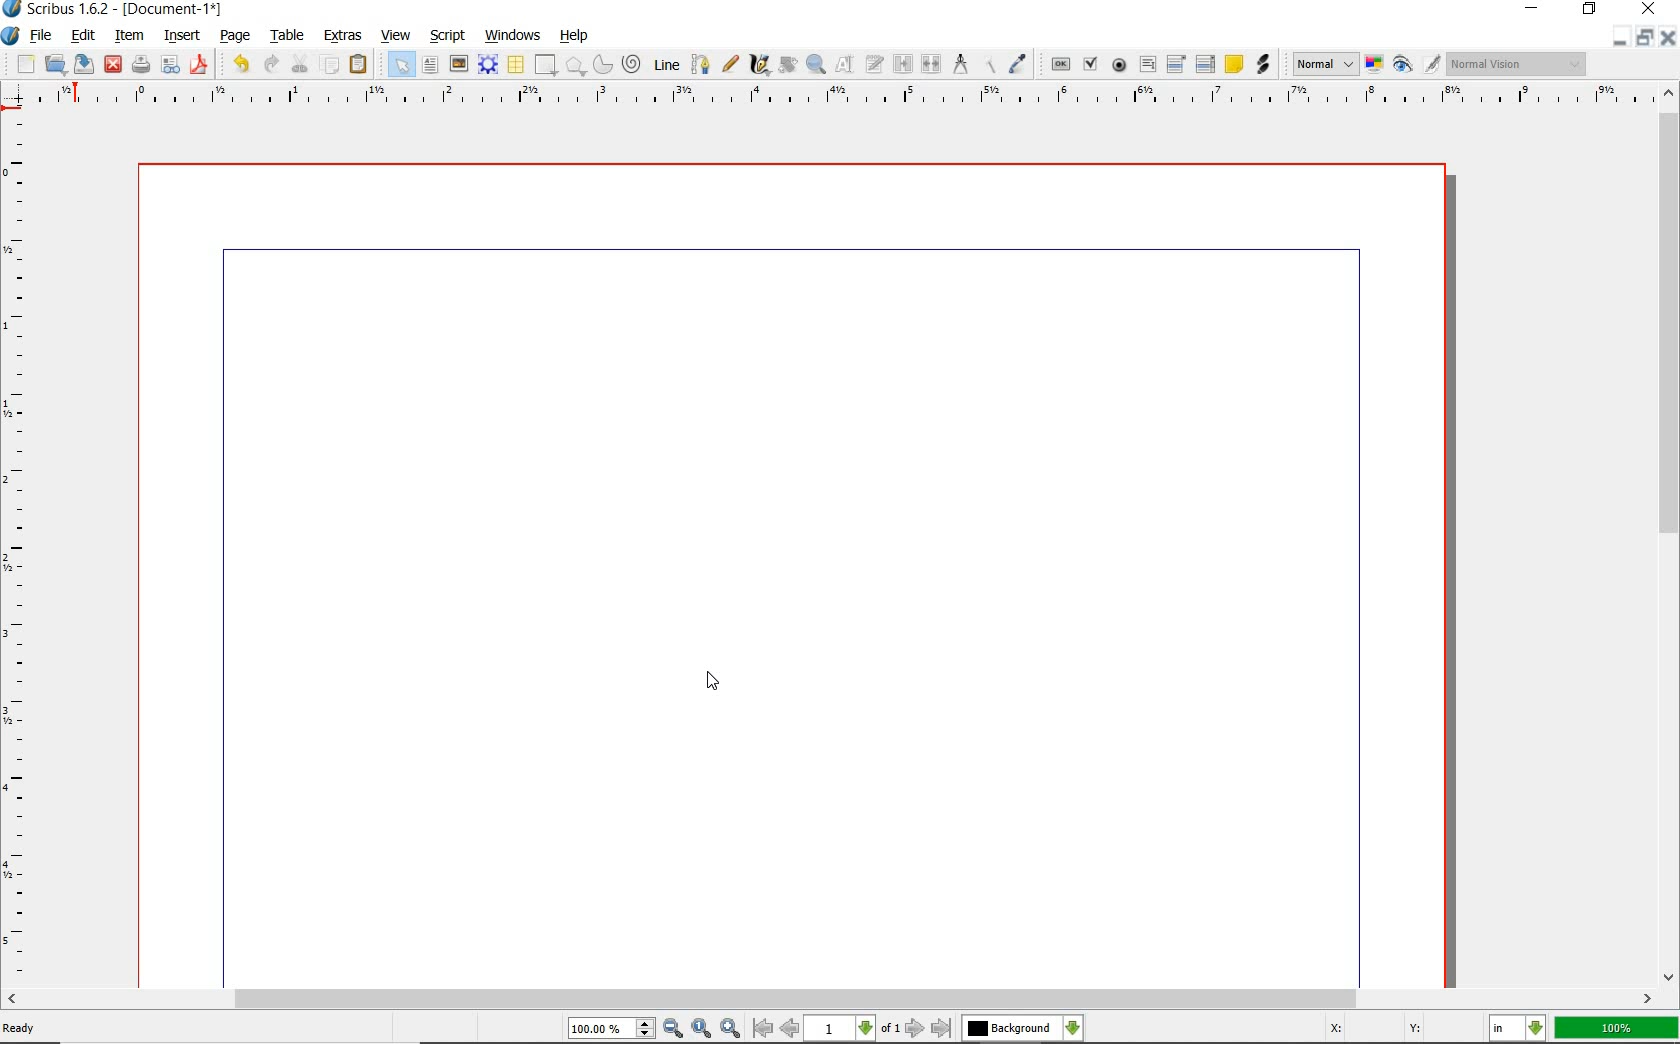 The width and height of the screenshot is (1680, 1044). I want to click on edit contents of frame, so click(845, 63).